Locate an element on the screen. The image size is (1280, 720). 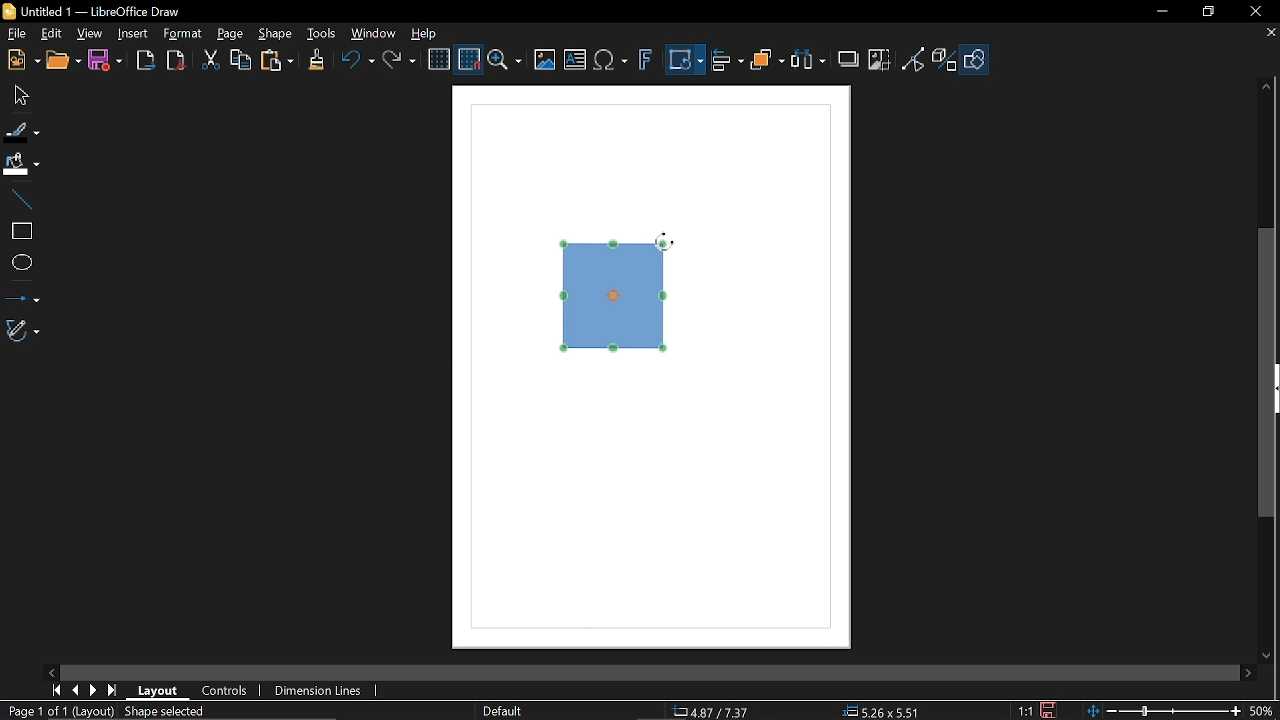
Curves and polygons is located at coordinates (21, 331).